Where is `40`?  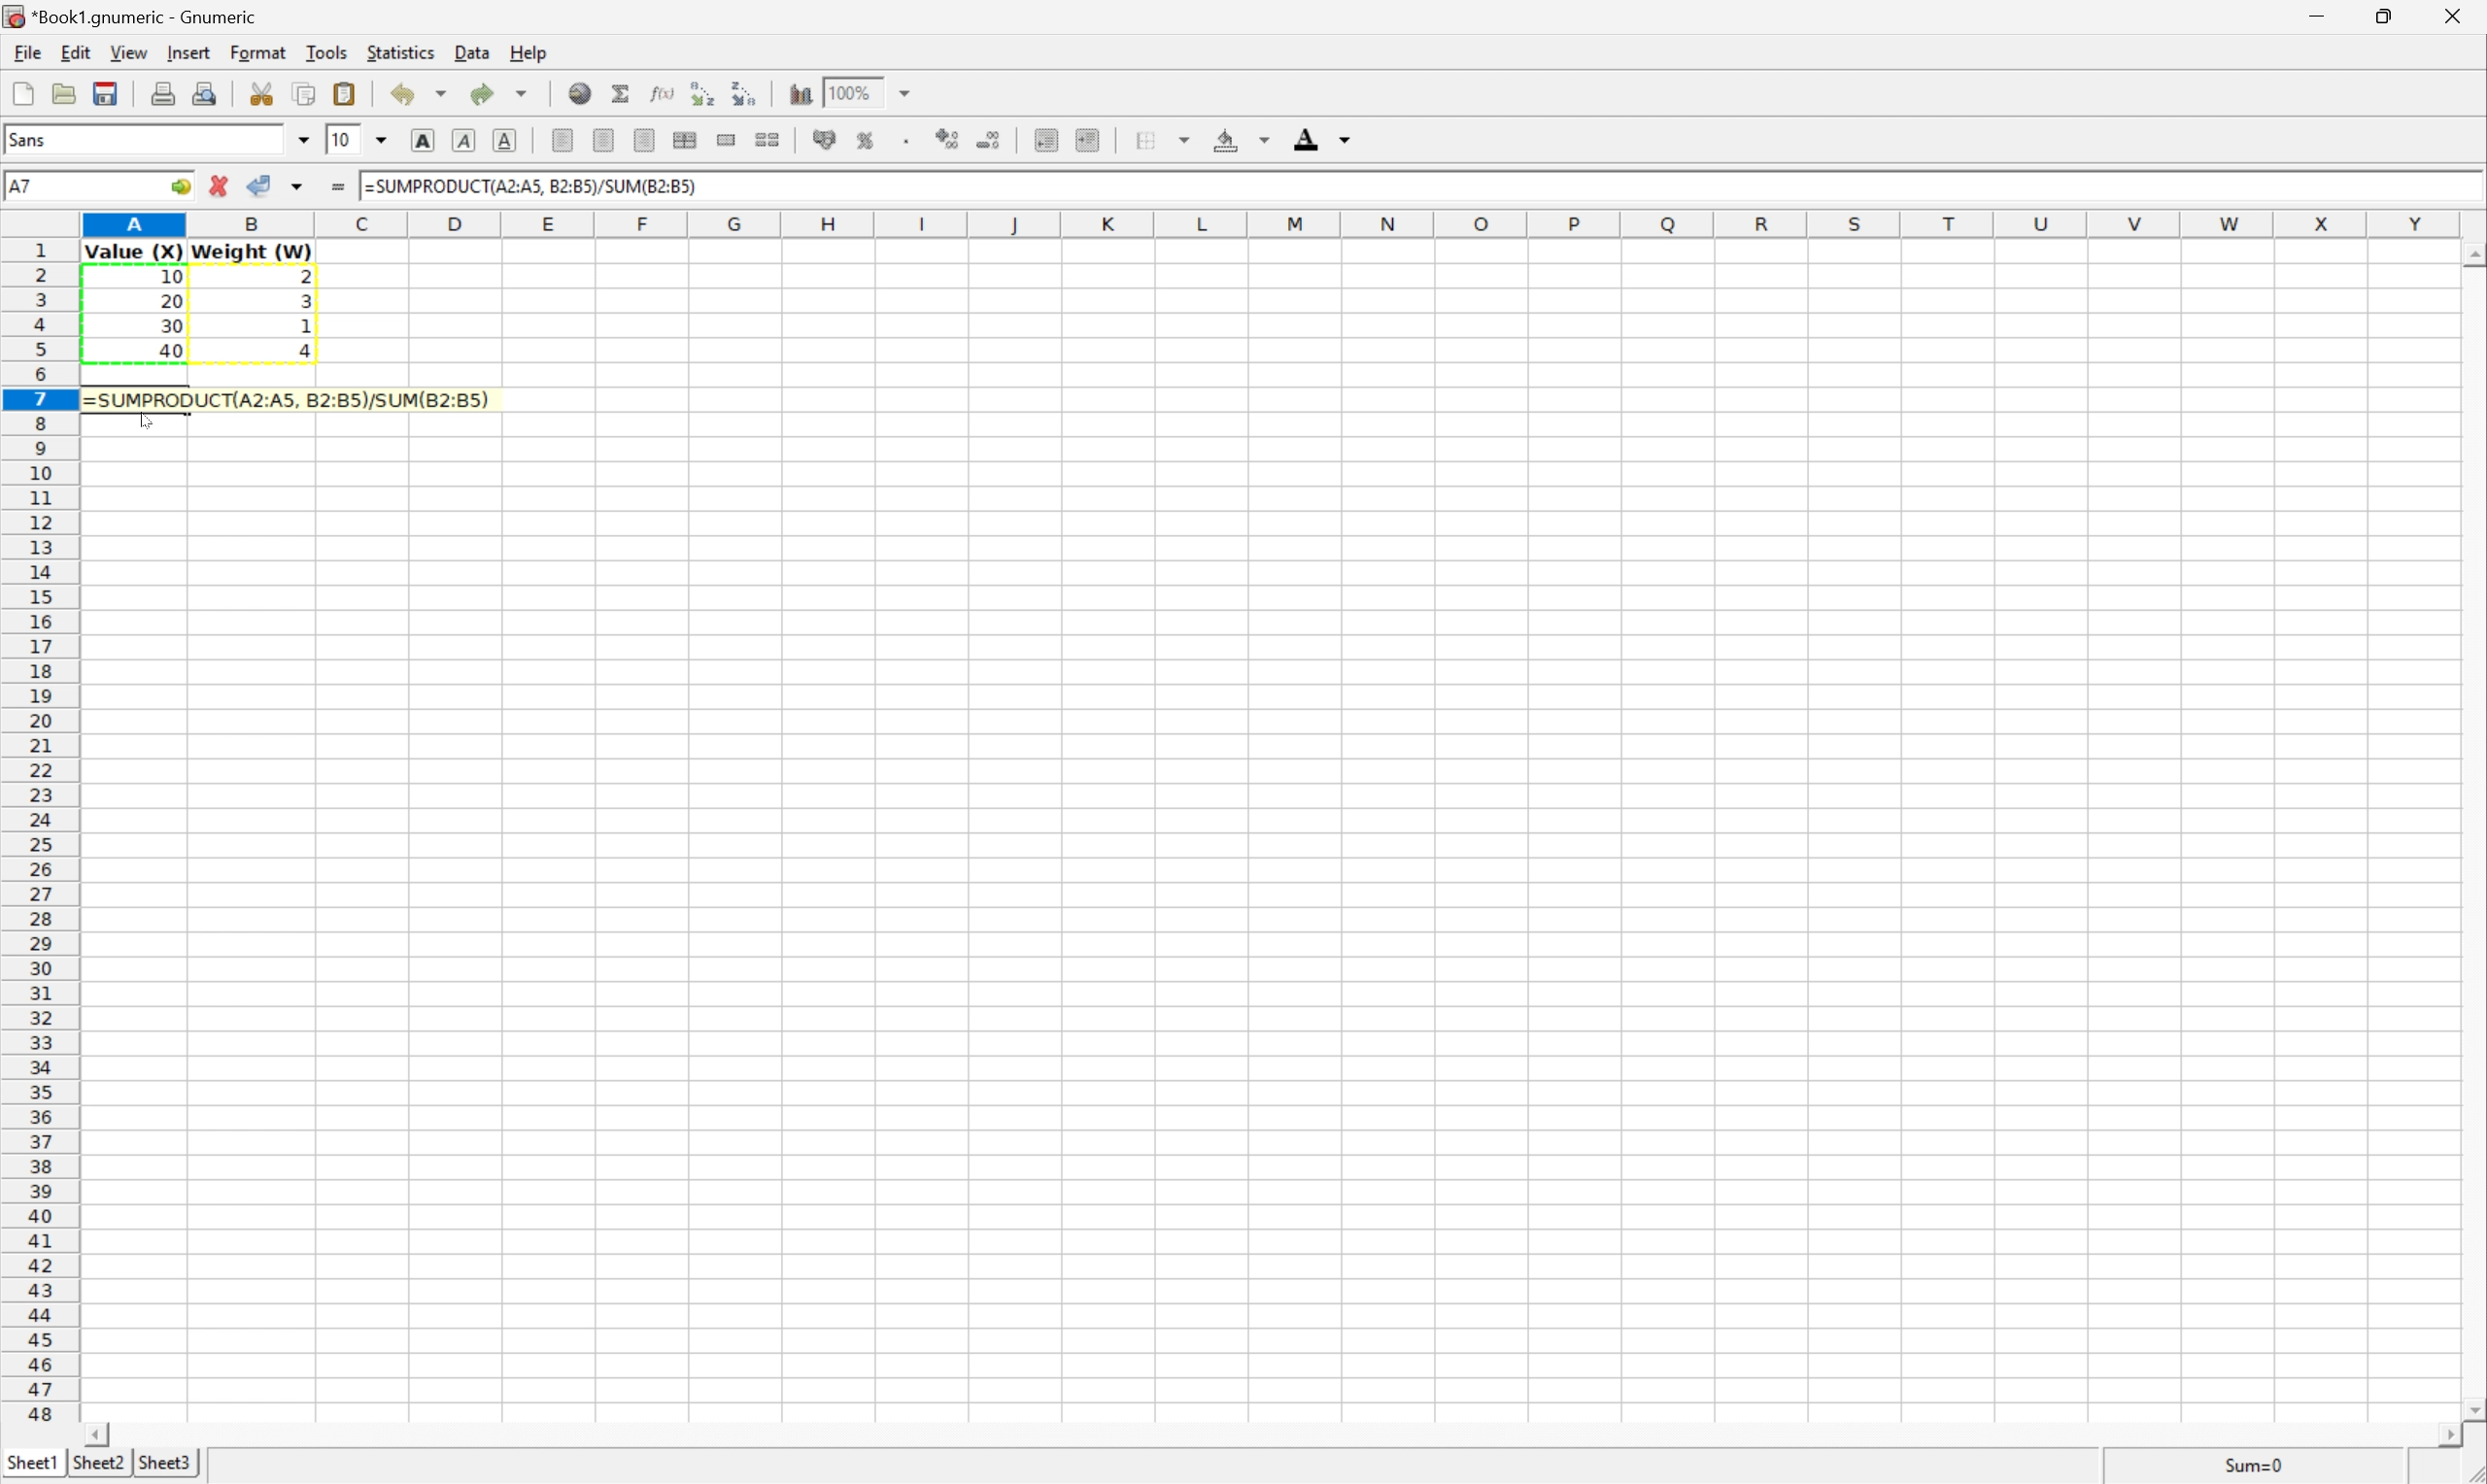 40 is located at coordinates (173, 351).